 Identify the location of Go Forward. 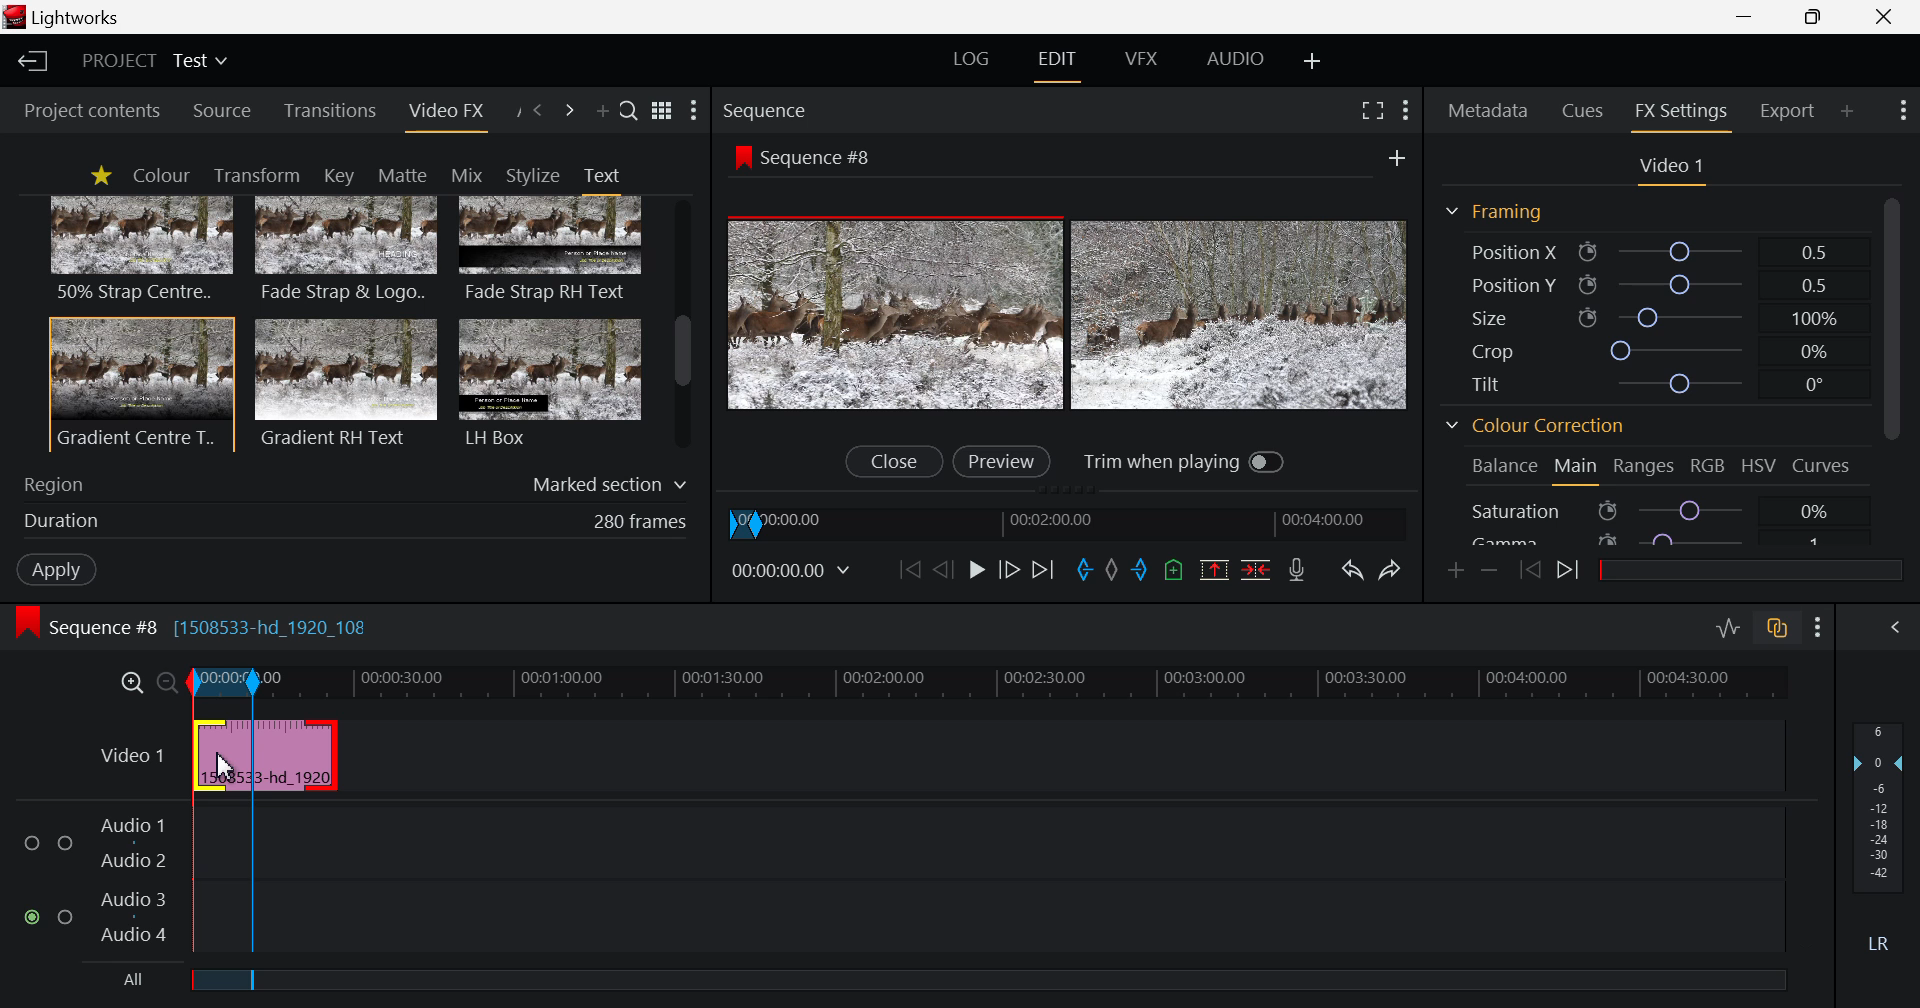
(1007, 567).